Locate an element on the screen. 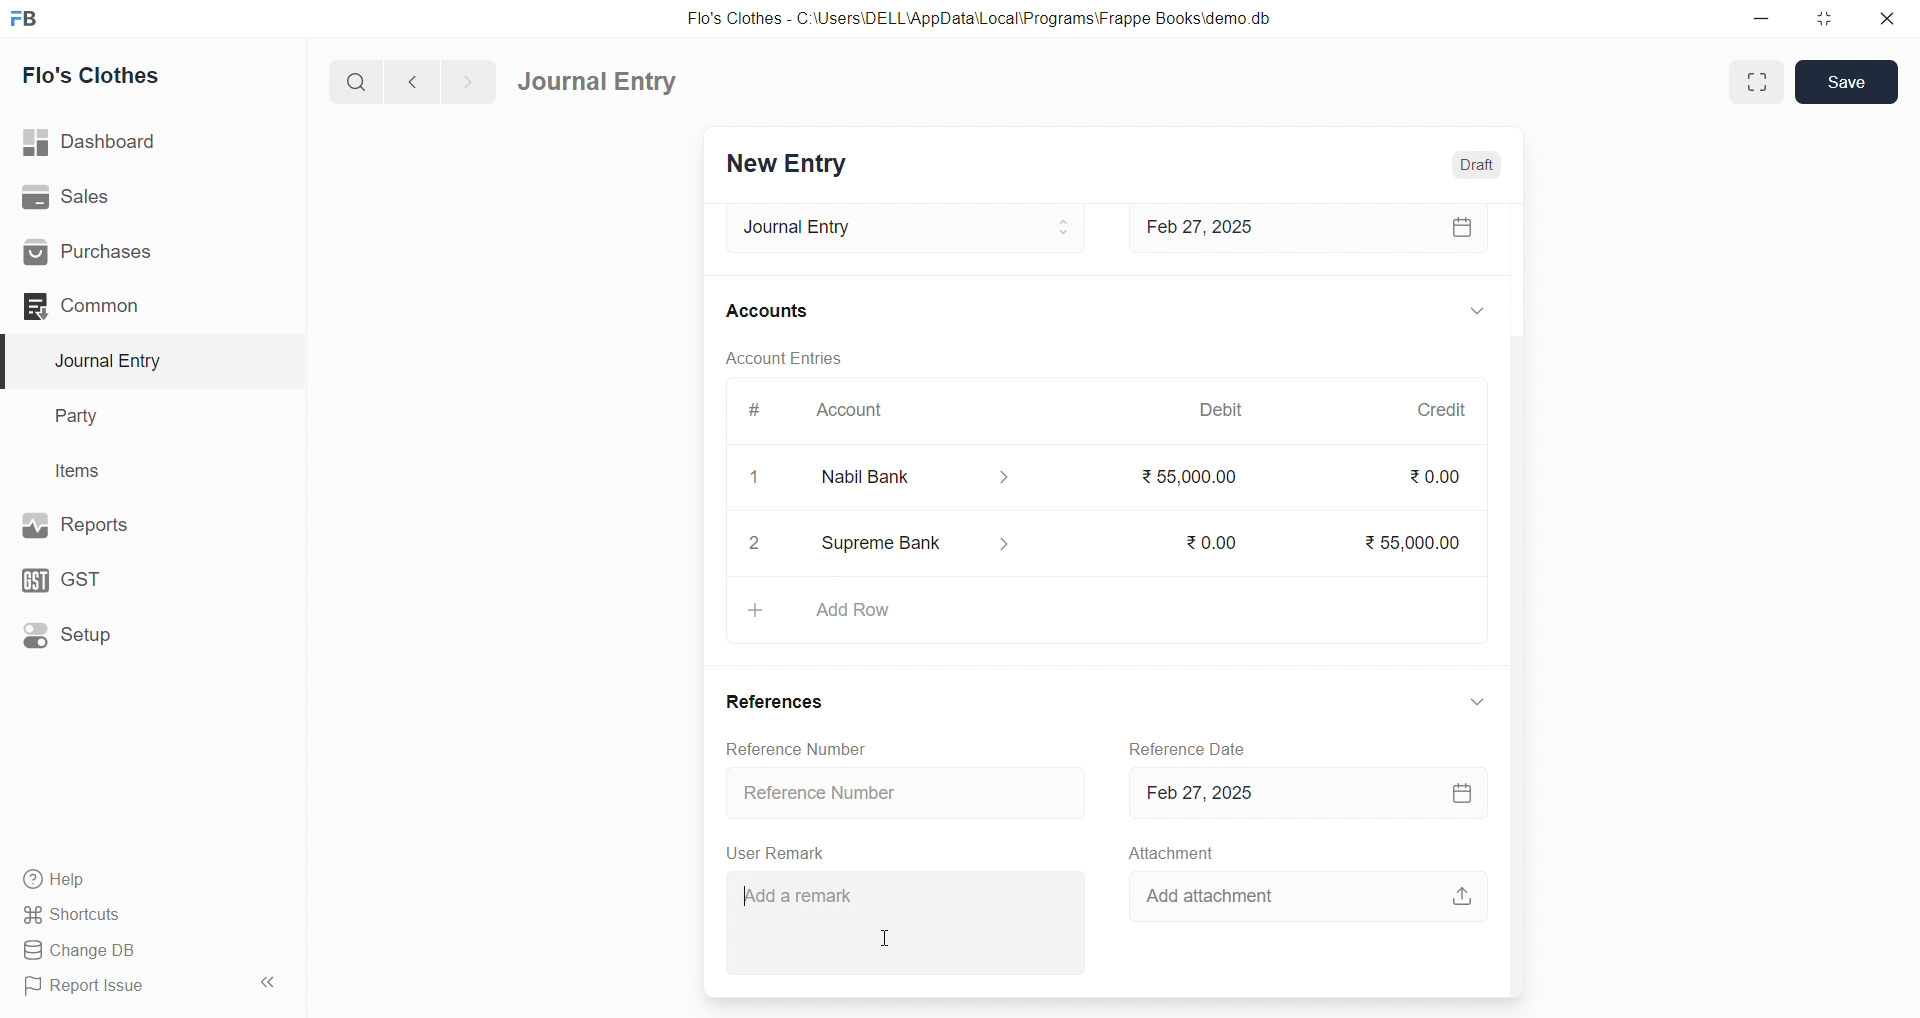 The height and width of the screenshot is (1018, 1920). Supreme Bank is located at coordinates (922, 540).